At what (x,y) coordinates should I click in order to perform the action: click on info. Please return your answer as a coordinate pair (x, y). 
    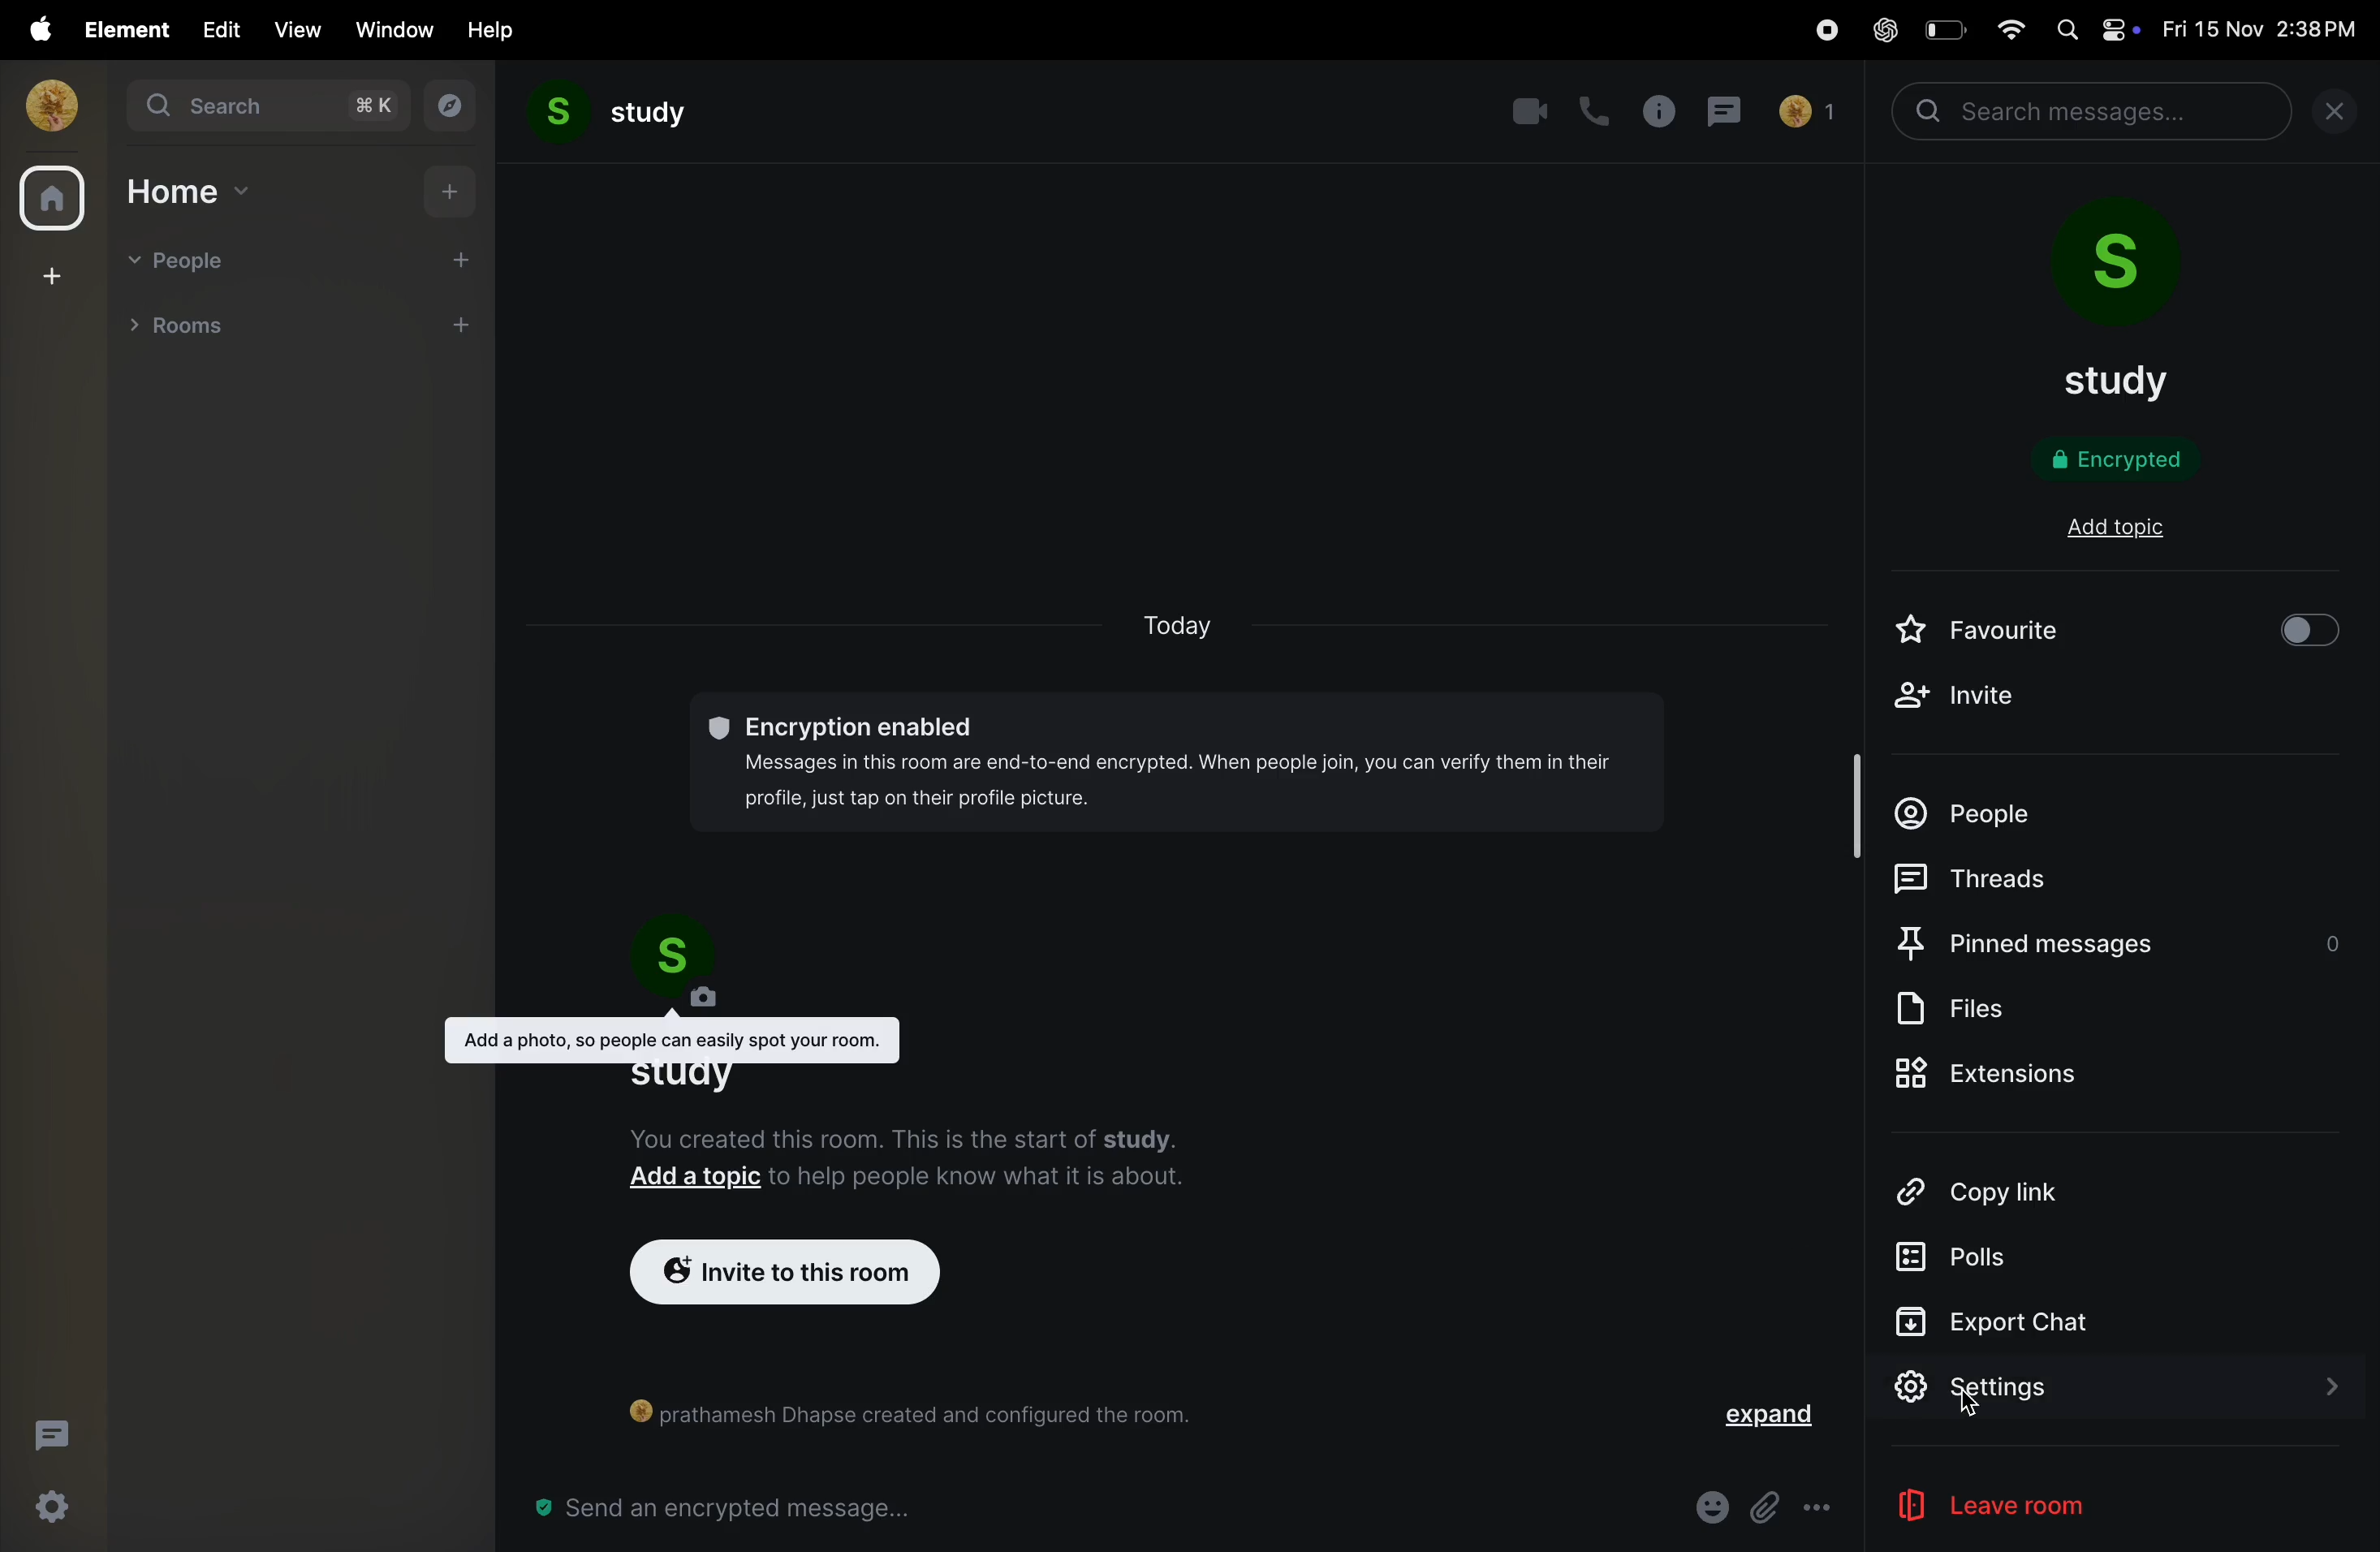
    Looking at the image, I should click on (1659, 112).